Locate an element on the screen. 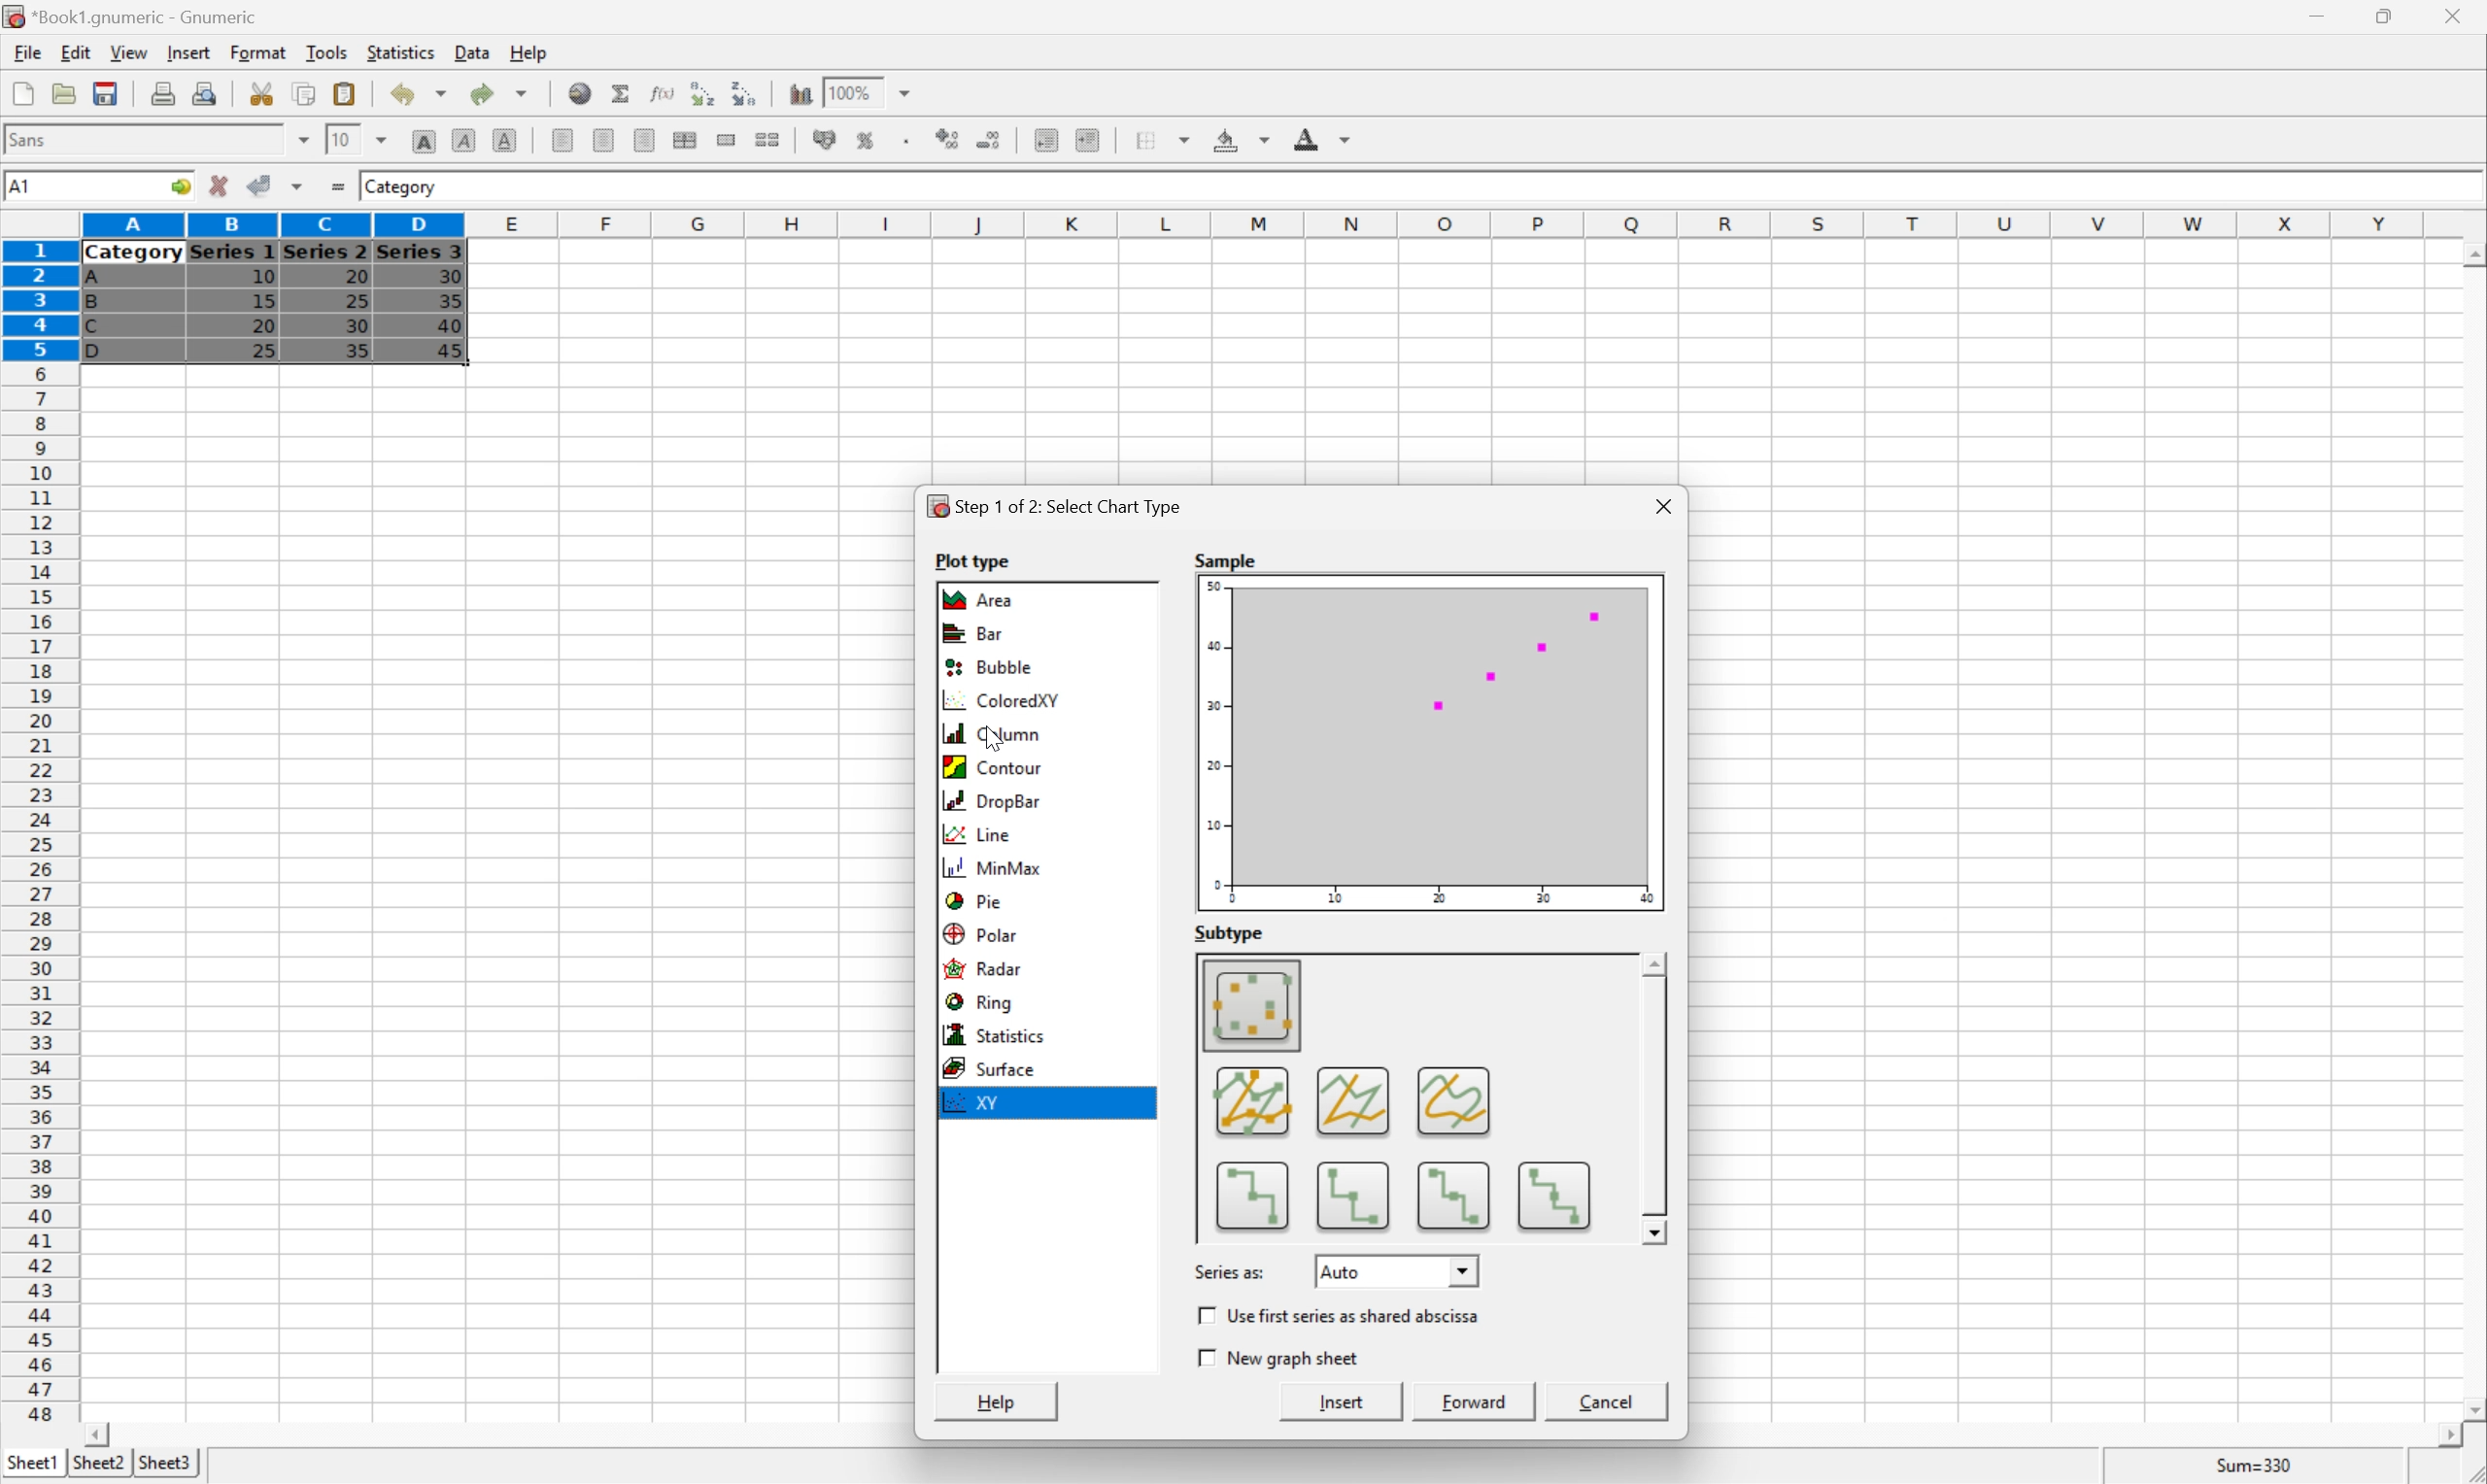 The height and width of the screenshot is (1484, 2487). Statistics is located at coordinates (998, 1036).